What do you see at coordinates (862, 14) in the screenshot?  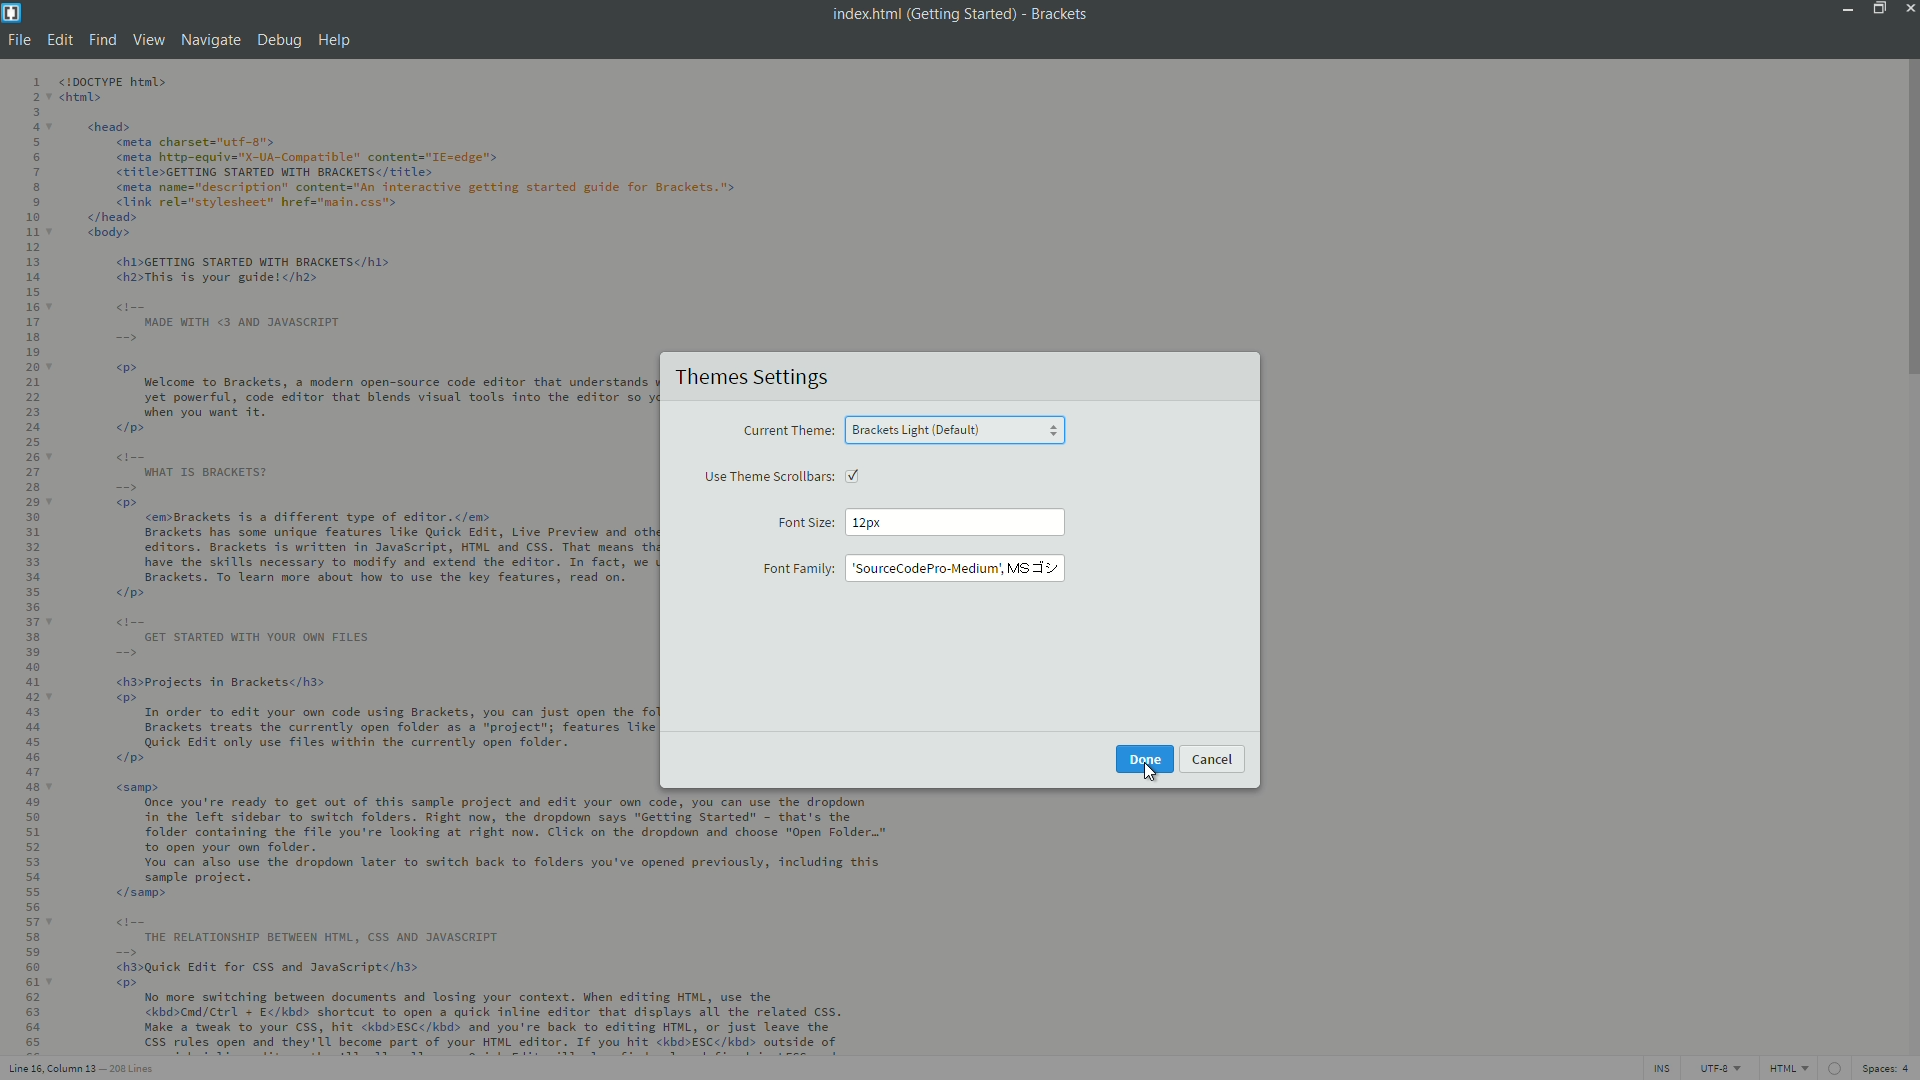 I see `file name` at bounding box center [862, 14].